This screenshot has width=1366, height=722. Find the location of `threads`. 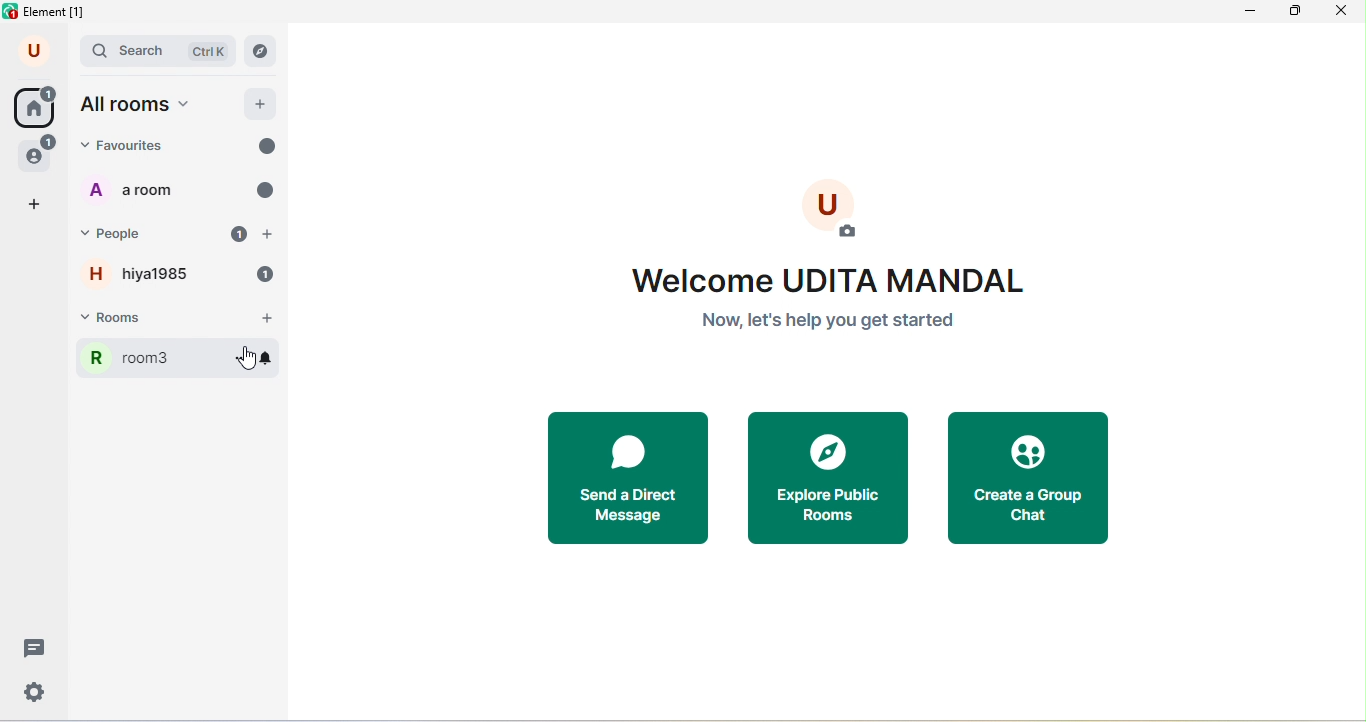

threads is located at coordinates (31, 648).